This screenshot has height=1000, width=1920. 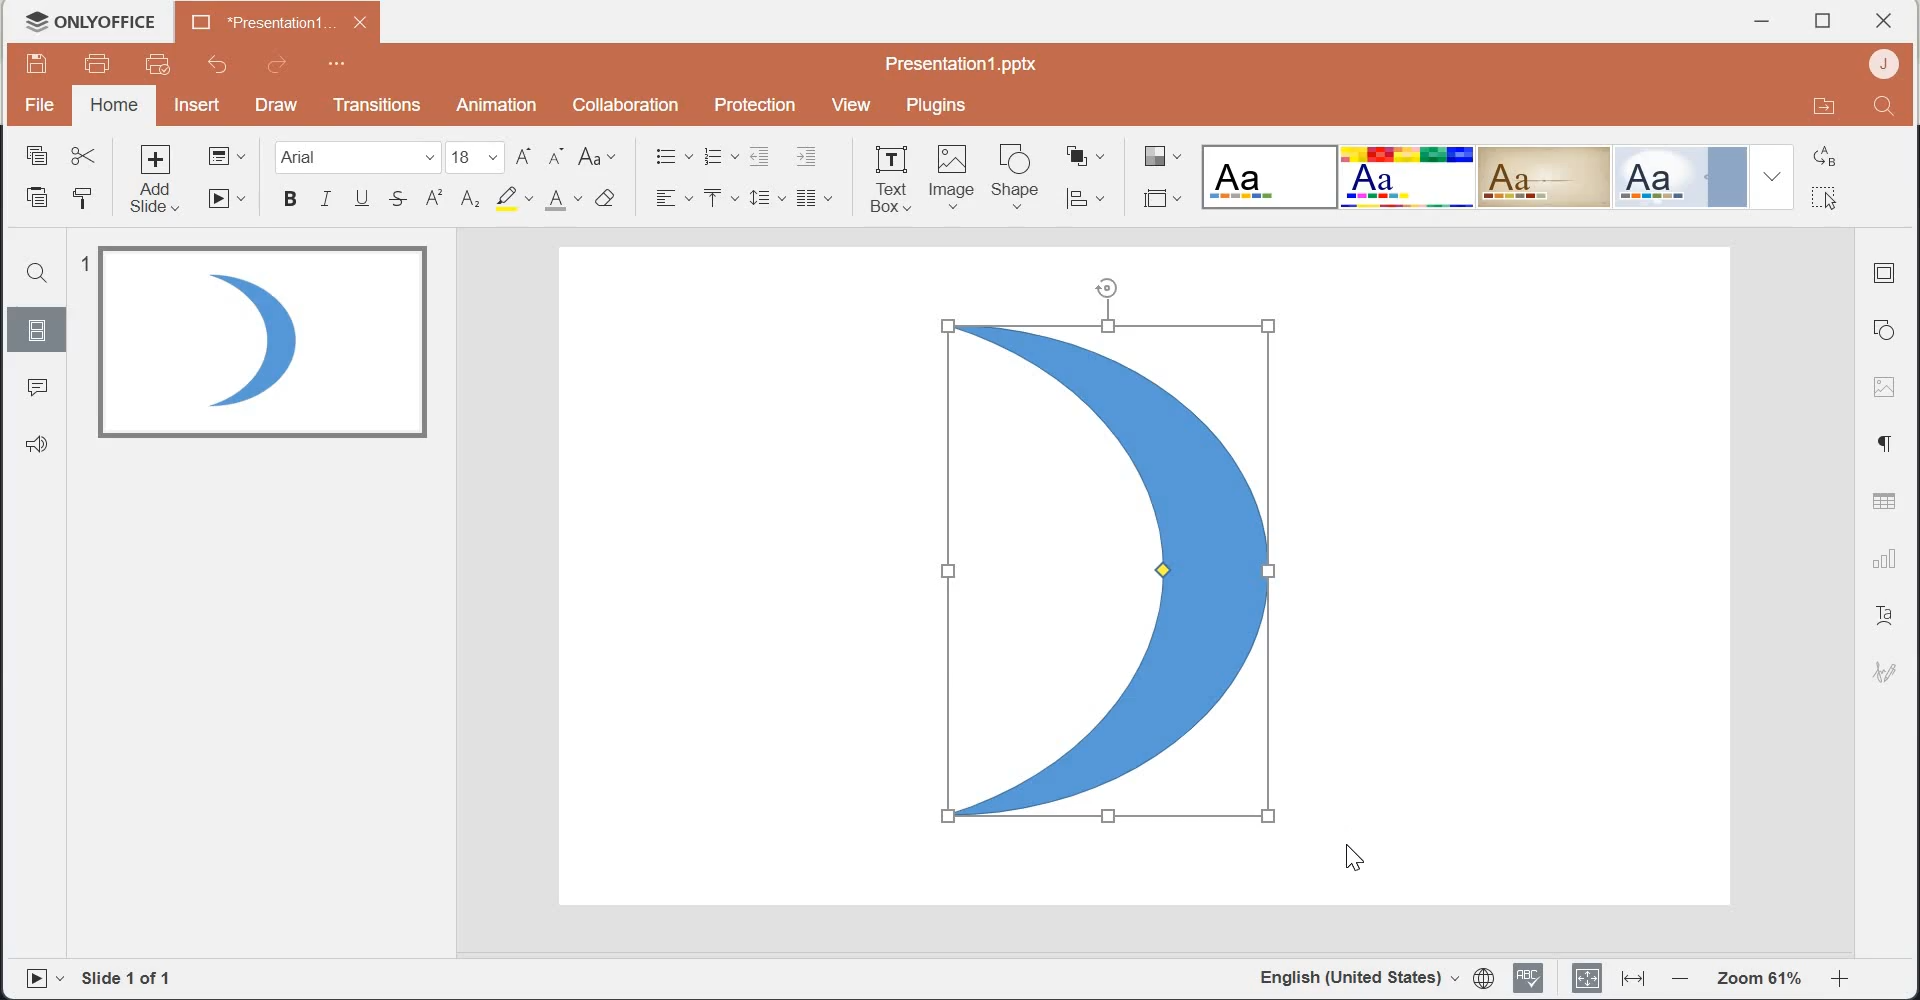 What do you see at coordinates (1889, 501) in the screenshot?
I see `Table ` at bounding box center [1889, 501].